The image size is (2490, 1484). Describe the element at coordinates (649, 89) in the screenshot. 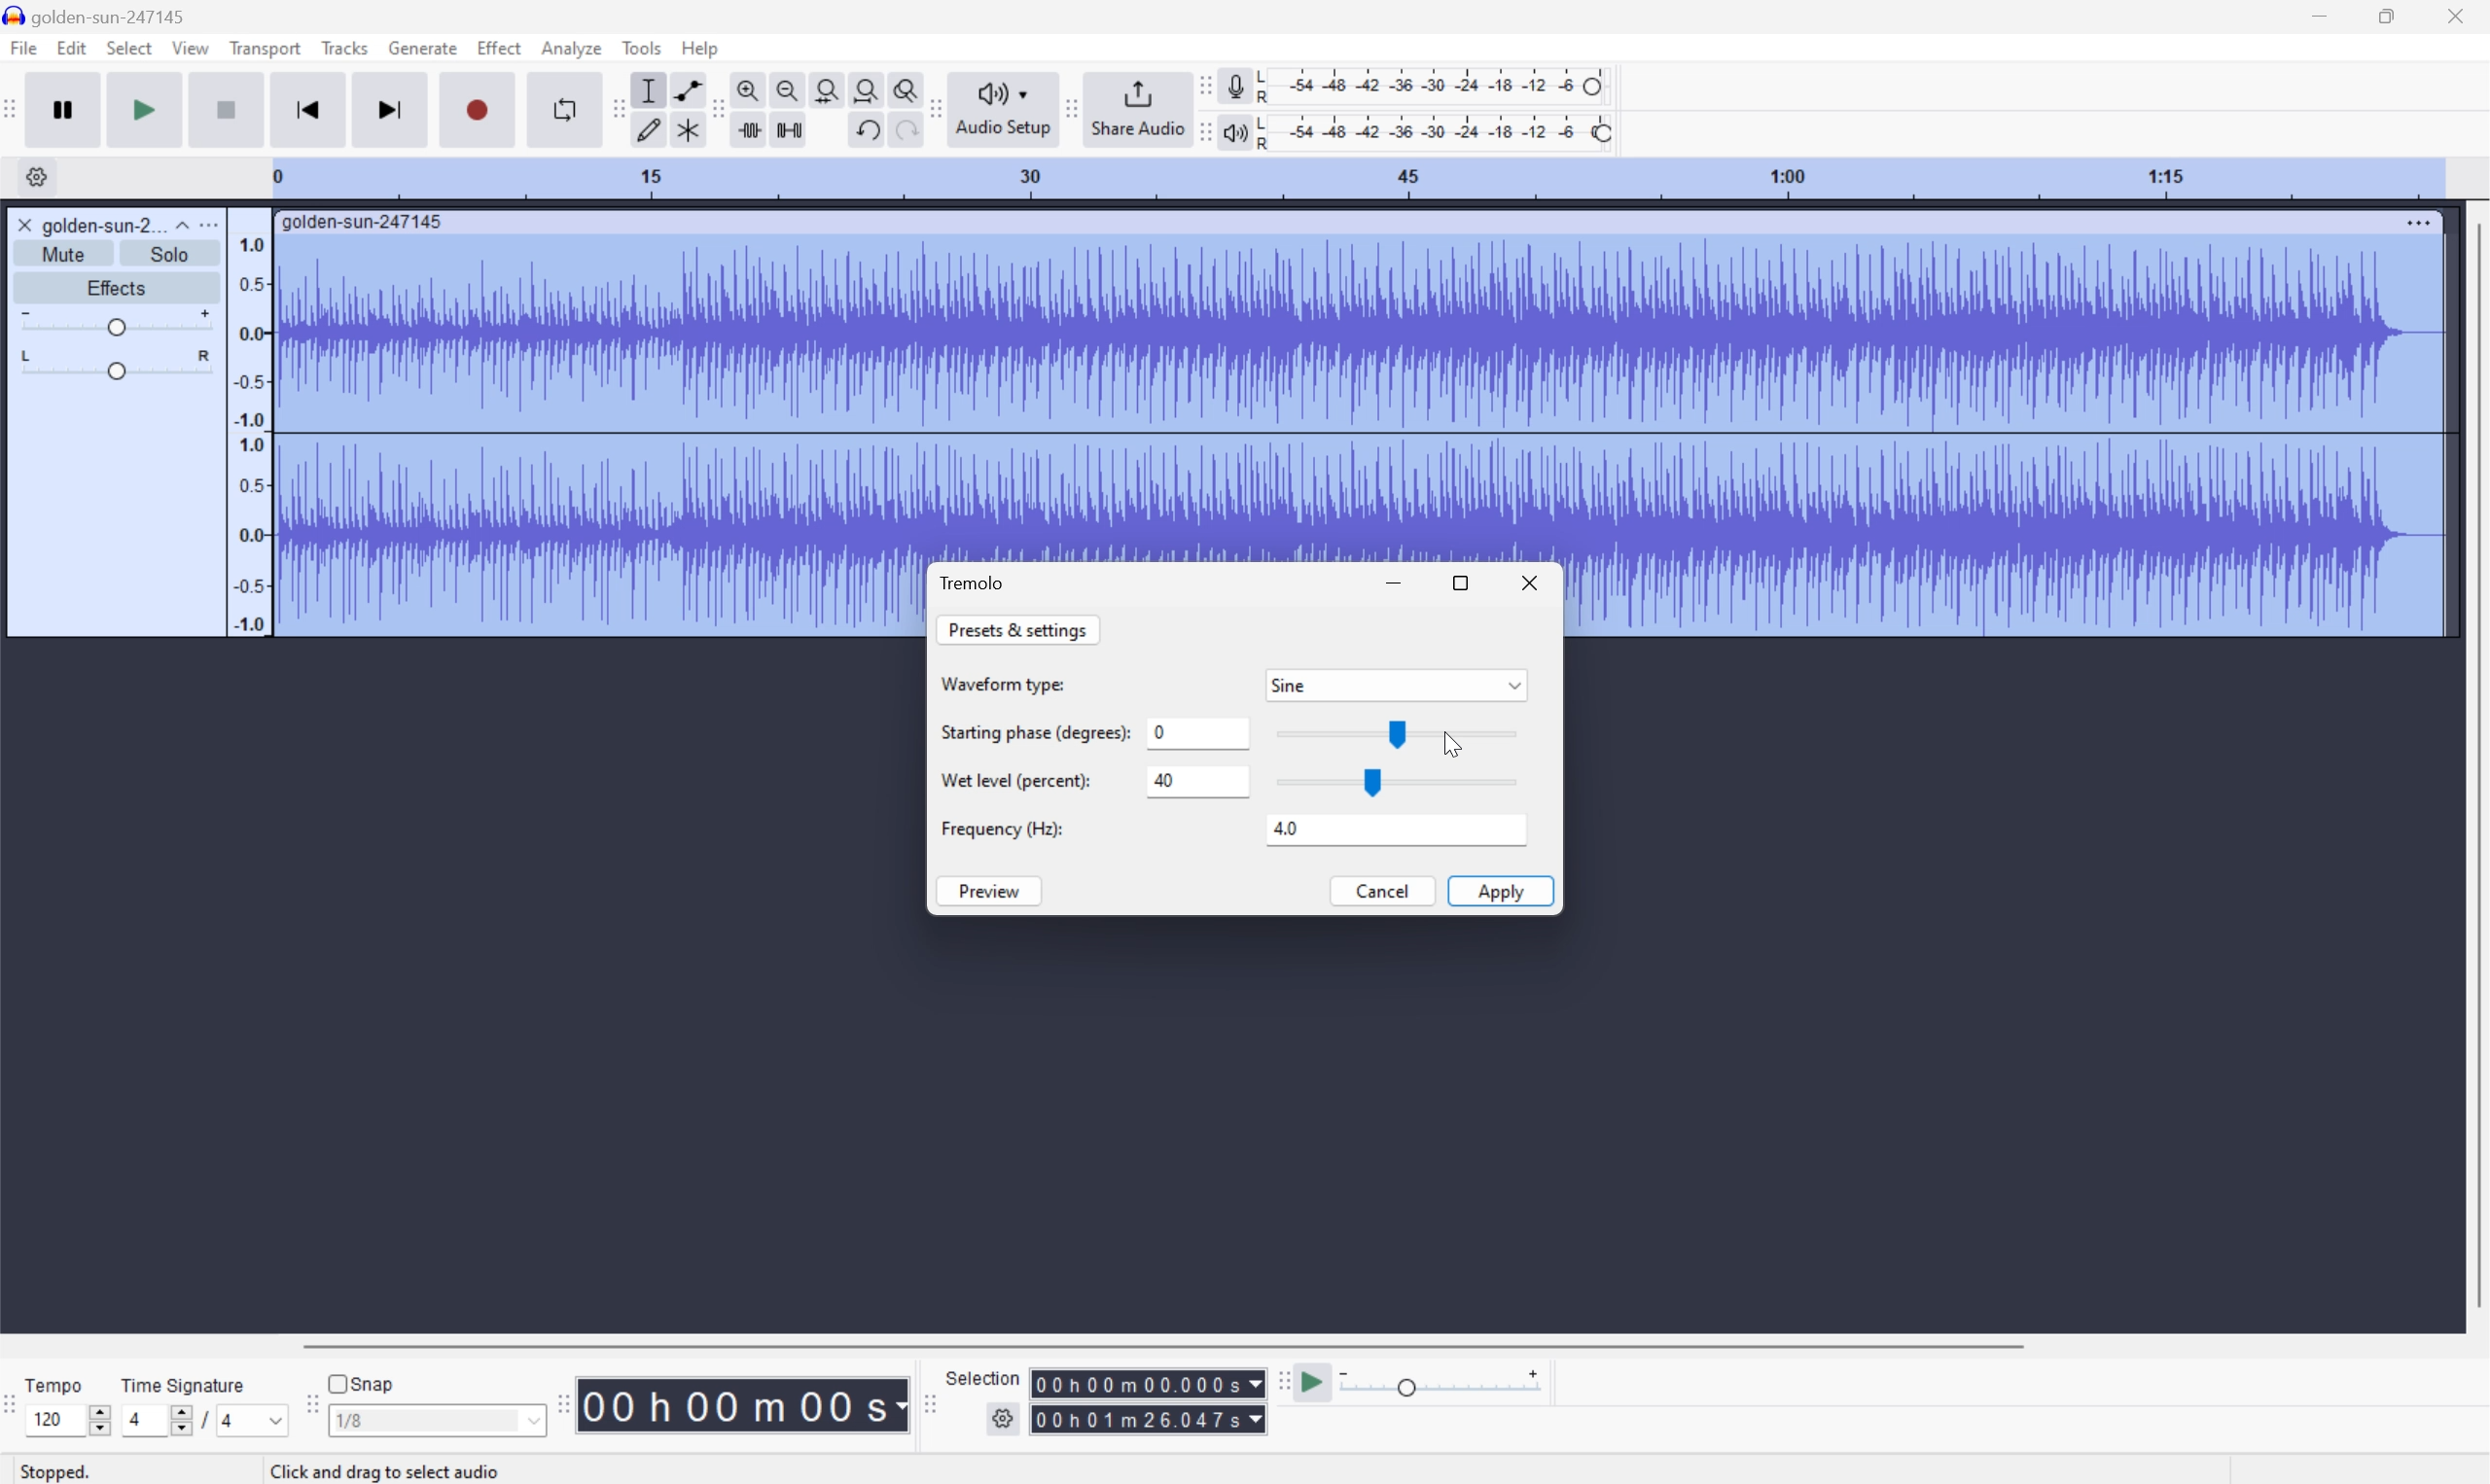

I see `Selection Tool` at that location.